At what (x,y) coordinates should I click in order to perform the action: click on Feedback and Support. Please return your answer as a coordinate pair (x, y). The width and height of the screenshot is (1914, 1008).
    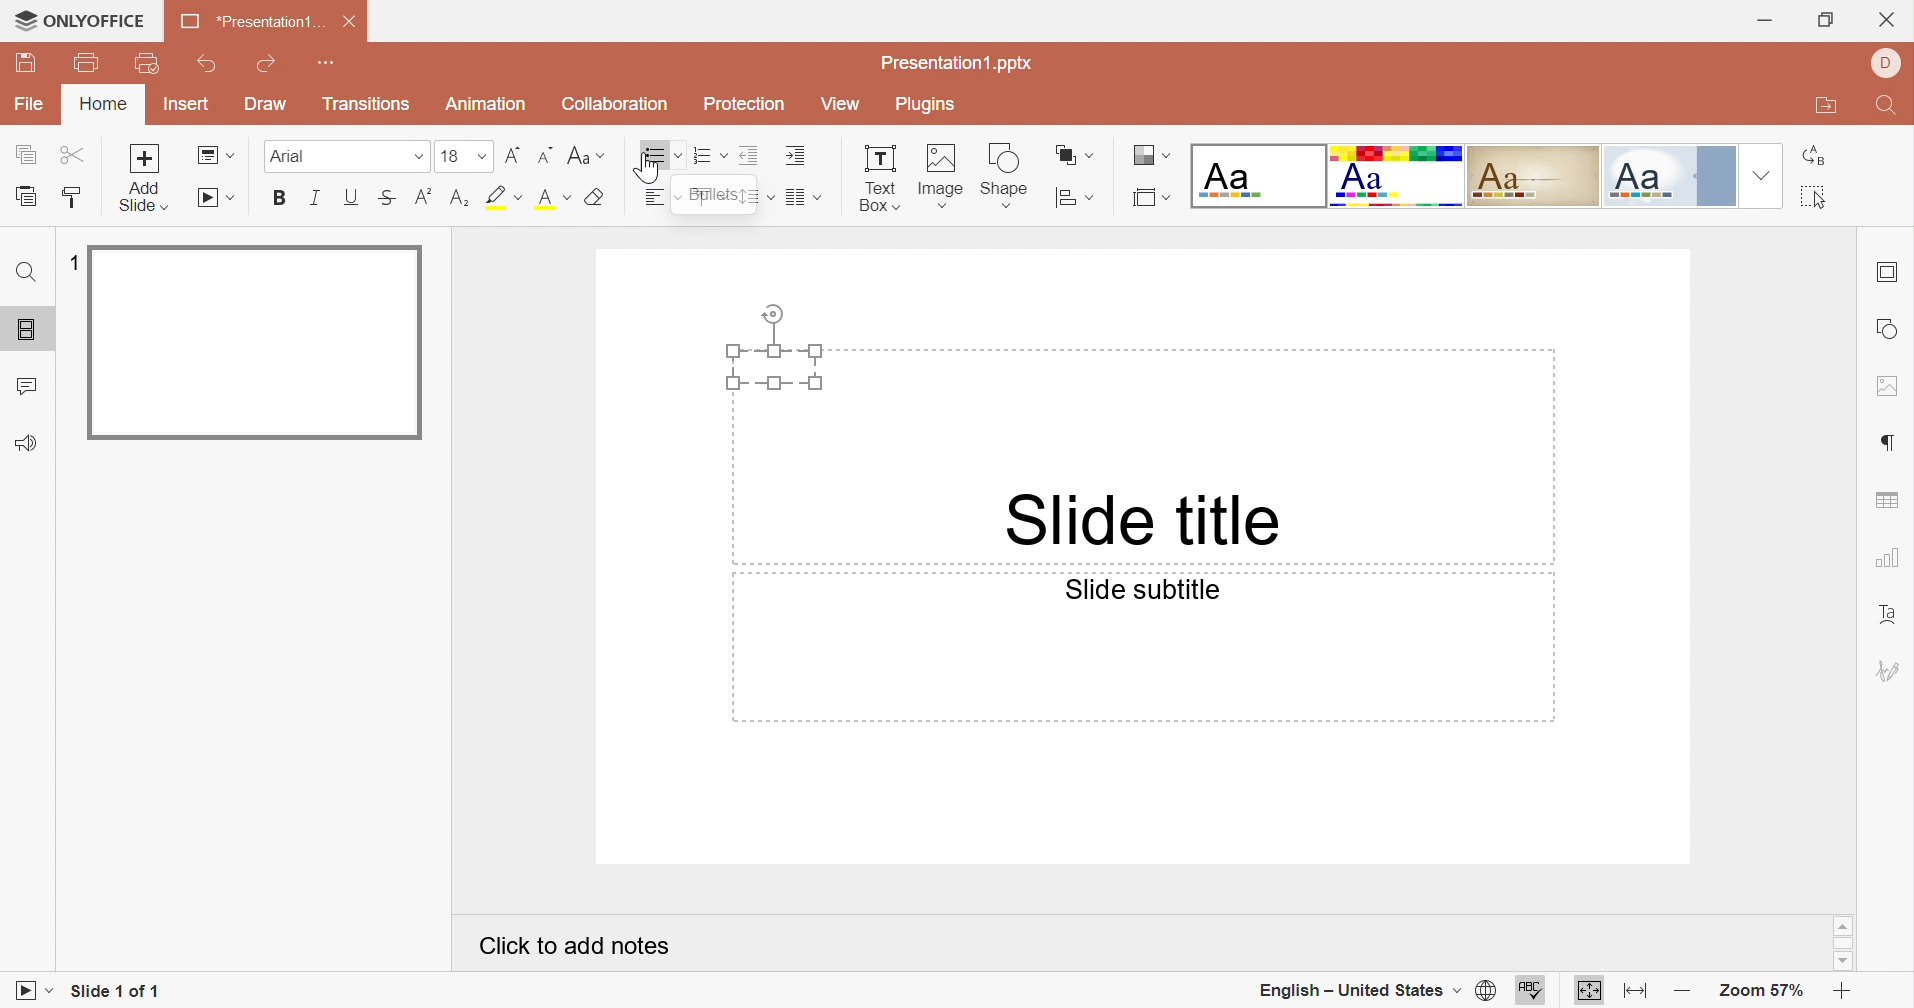
    Looking at the image, I should click on (26, 442).